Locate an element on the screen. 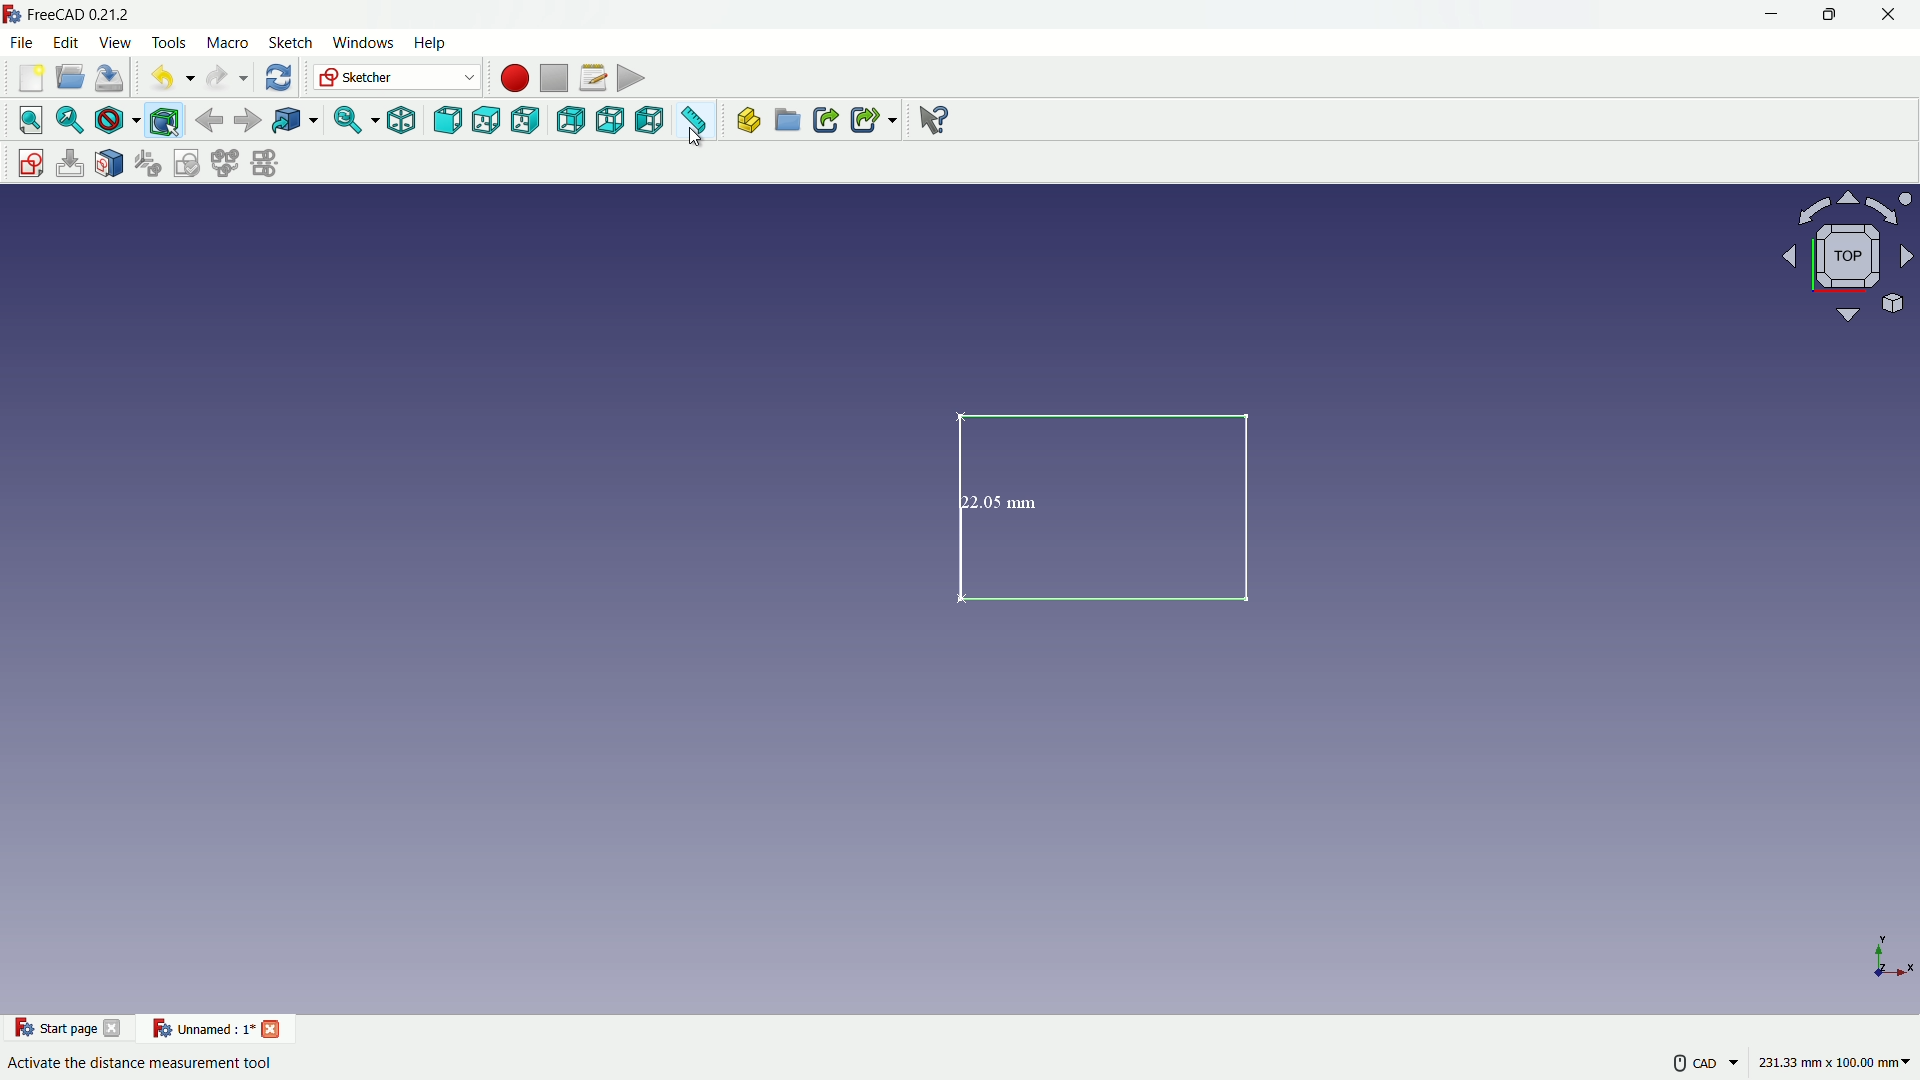  help extension is located at coordinates (935, 121).